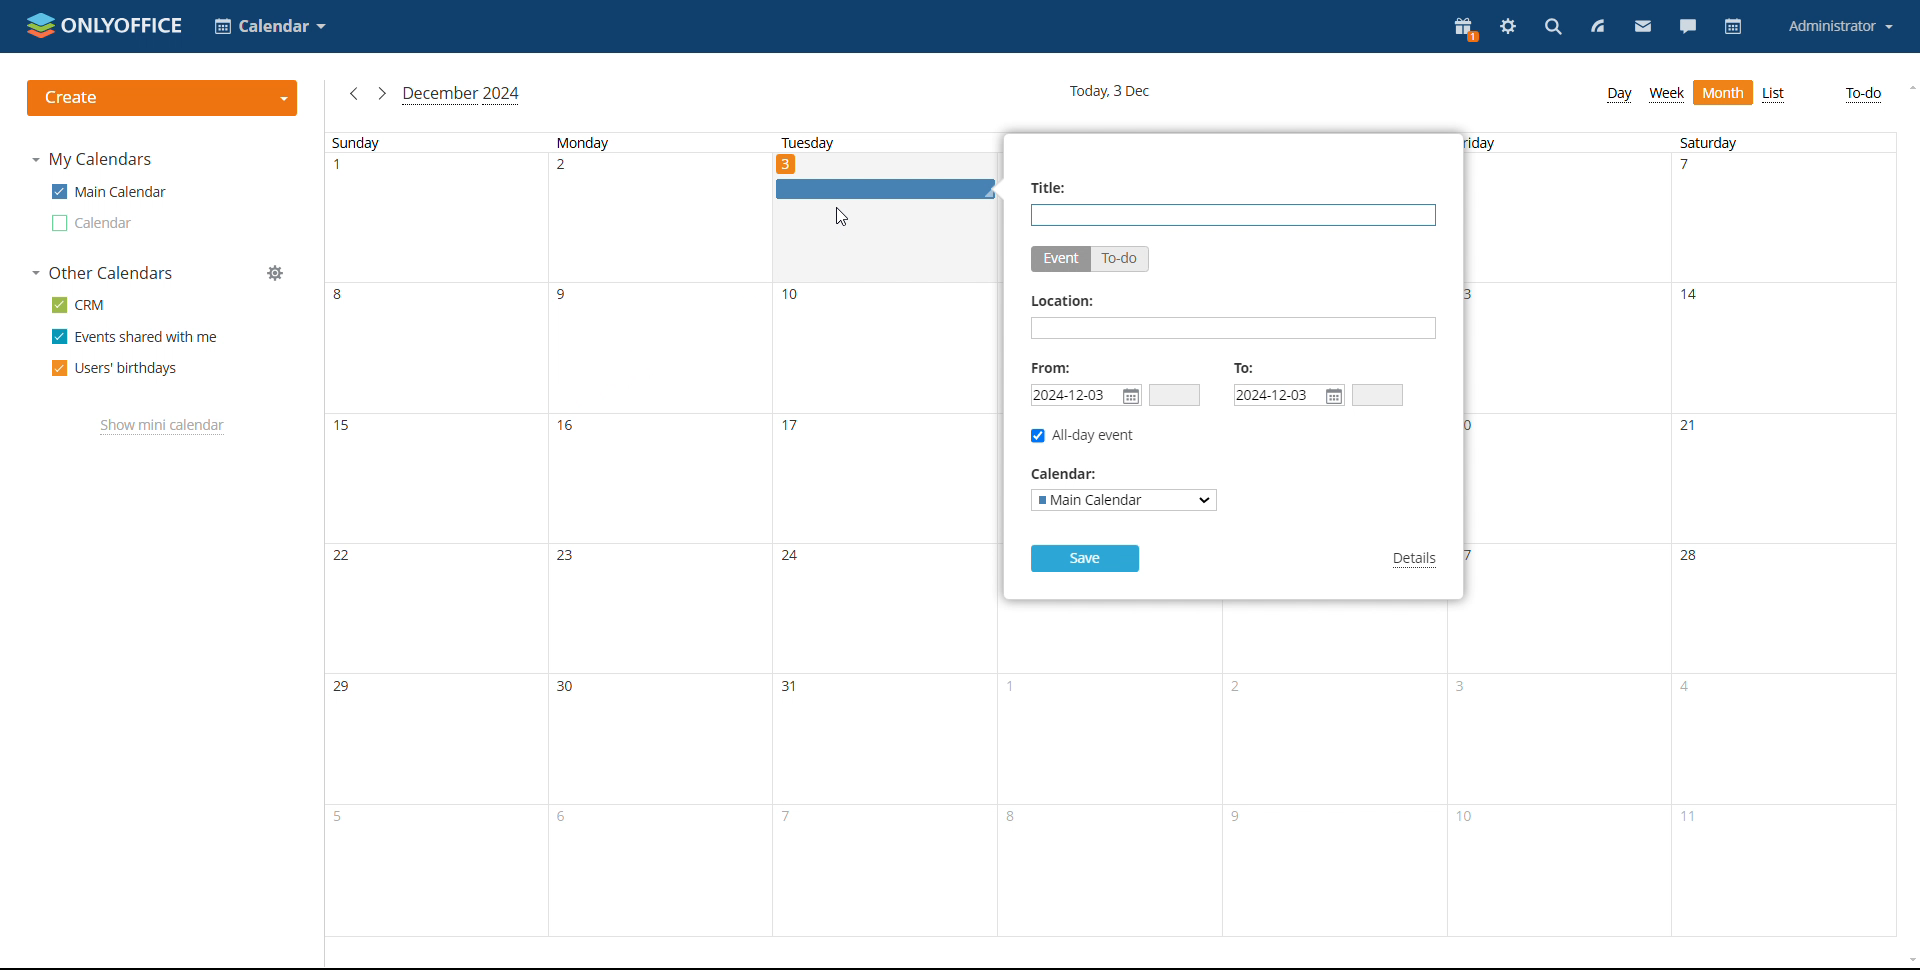  What do you see at coordinates (787, 164) in the screenshot?
I see `date` at bounding box center [787, 164].